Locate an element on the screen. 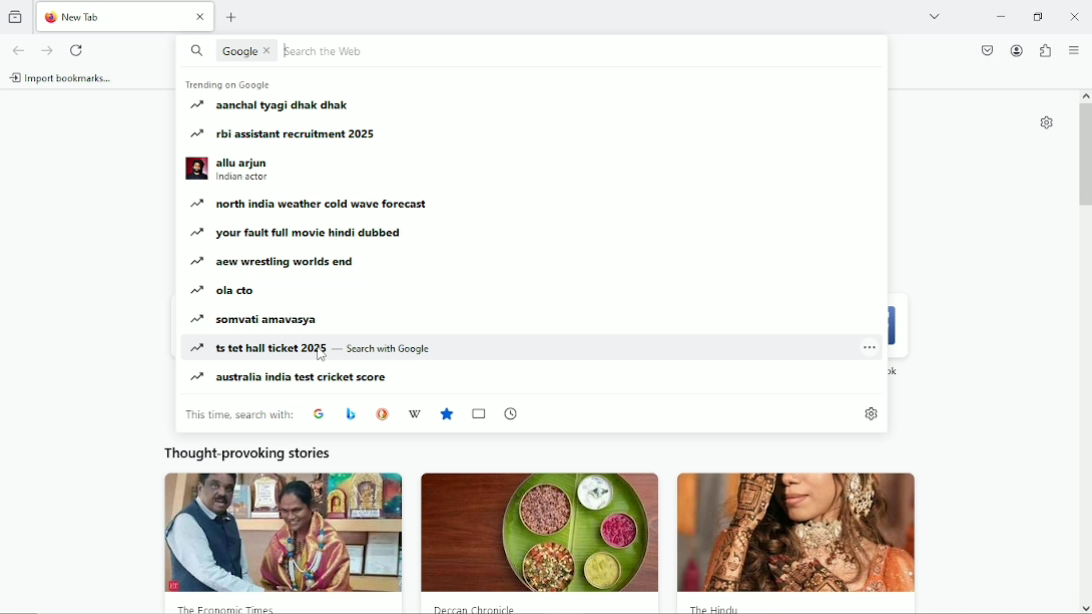  go back is located at coordinates (20, 49).